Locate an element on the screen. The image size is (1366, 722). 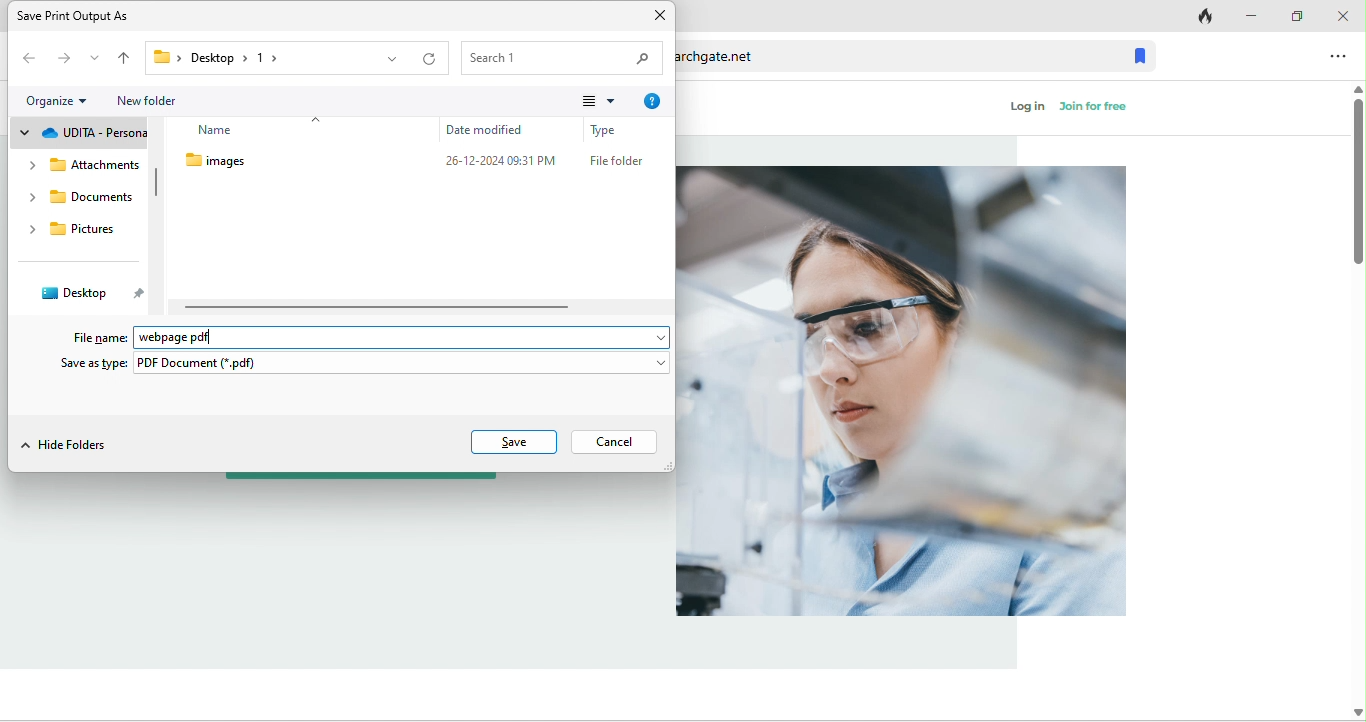
save is located at coordinates (514, 441).